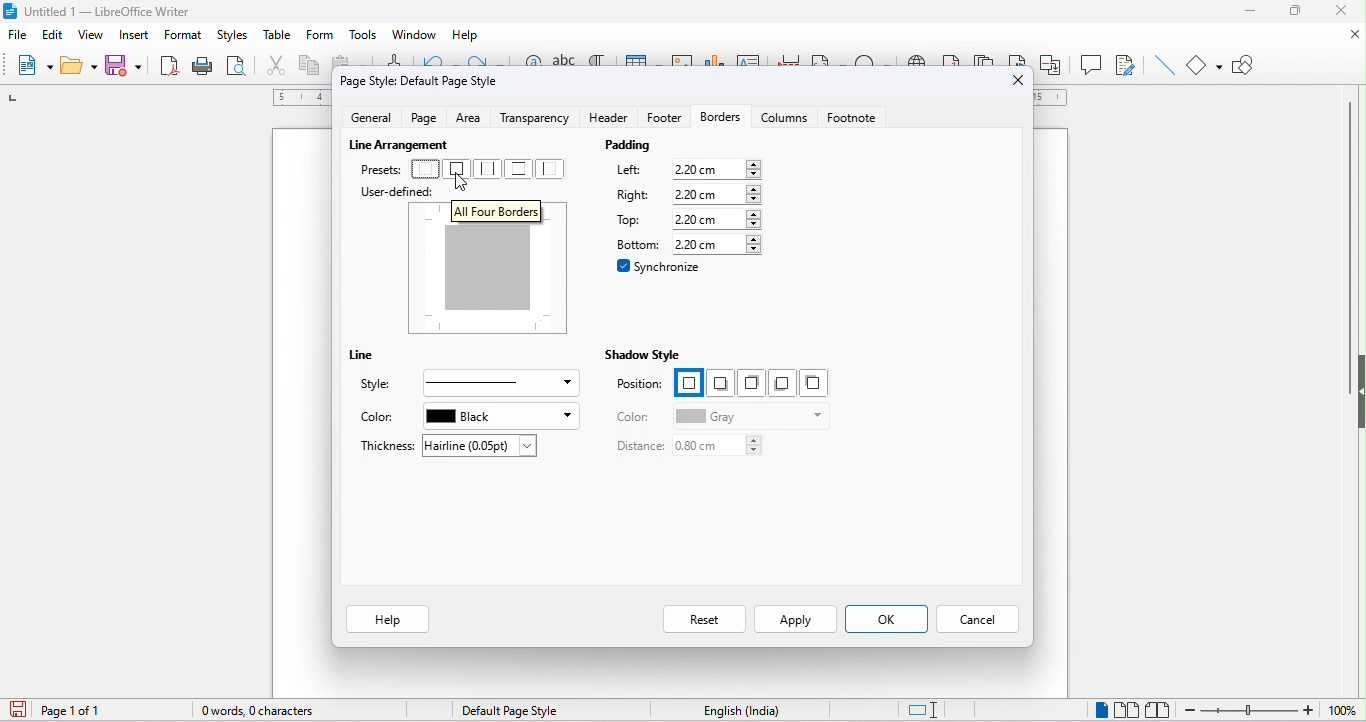 Image resolution: width=1366 pixels, height=722 pixels. What do you see at coordinates (502, 415) in the screenshot?
I see `black` at bounding box center [502, 415].